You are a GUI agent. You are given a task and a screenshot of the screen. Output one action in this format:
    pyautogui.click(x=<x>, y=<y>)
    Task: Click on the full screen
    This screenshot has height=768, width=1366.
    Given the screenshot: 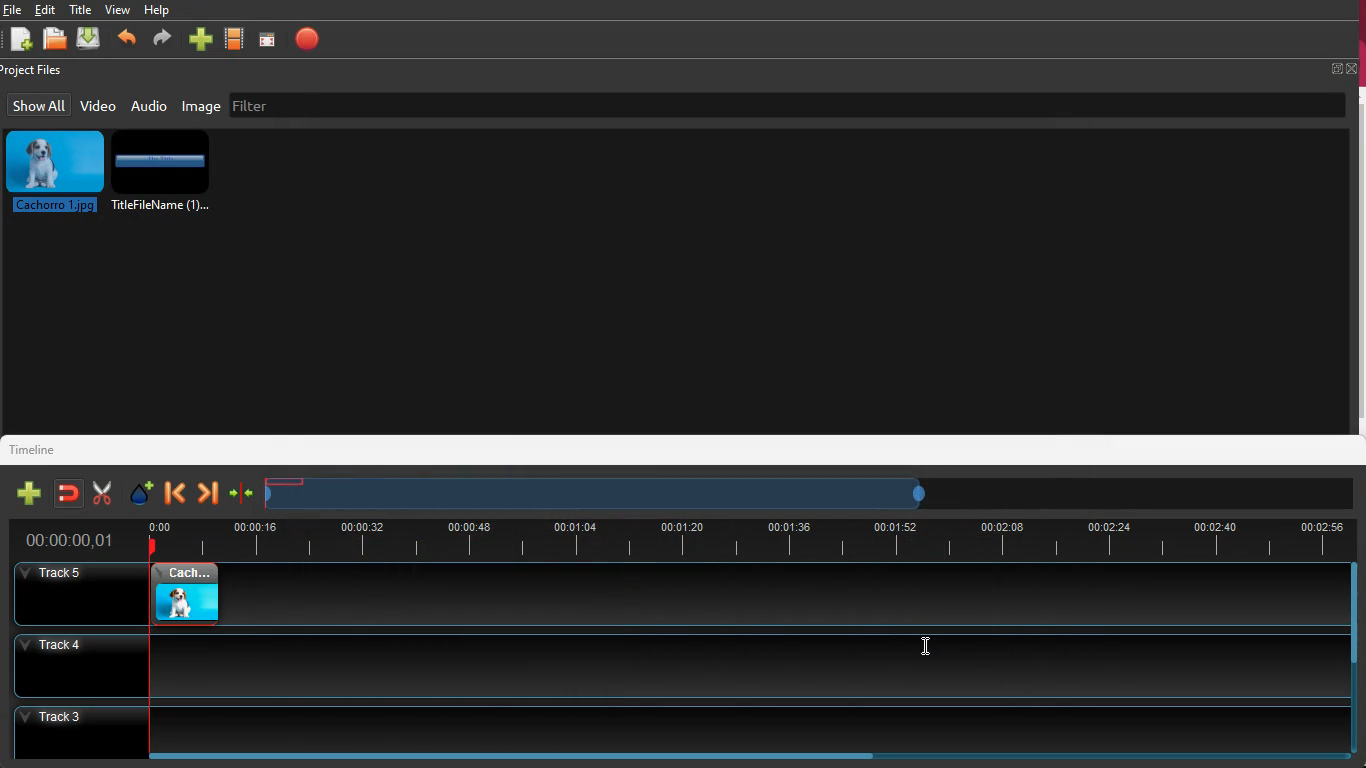 What is the action you would take?
    pyautogui.click(x=1344, y=68)
    